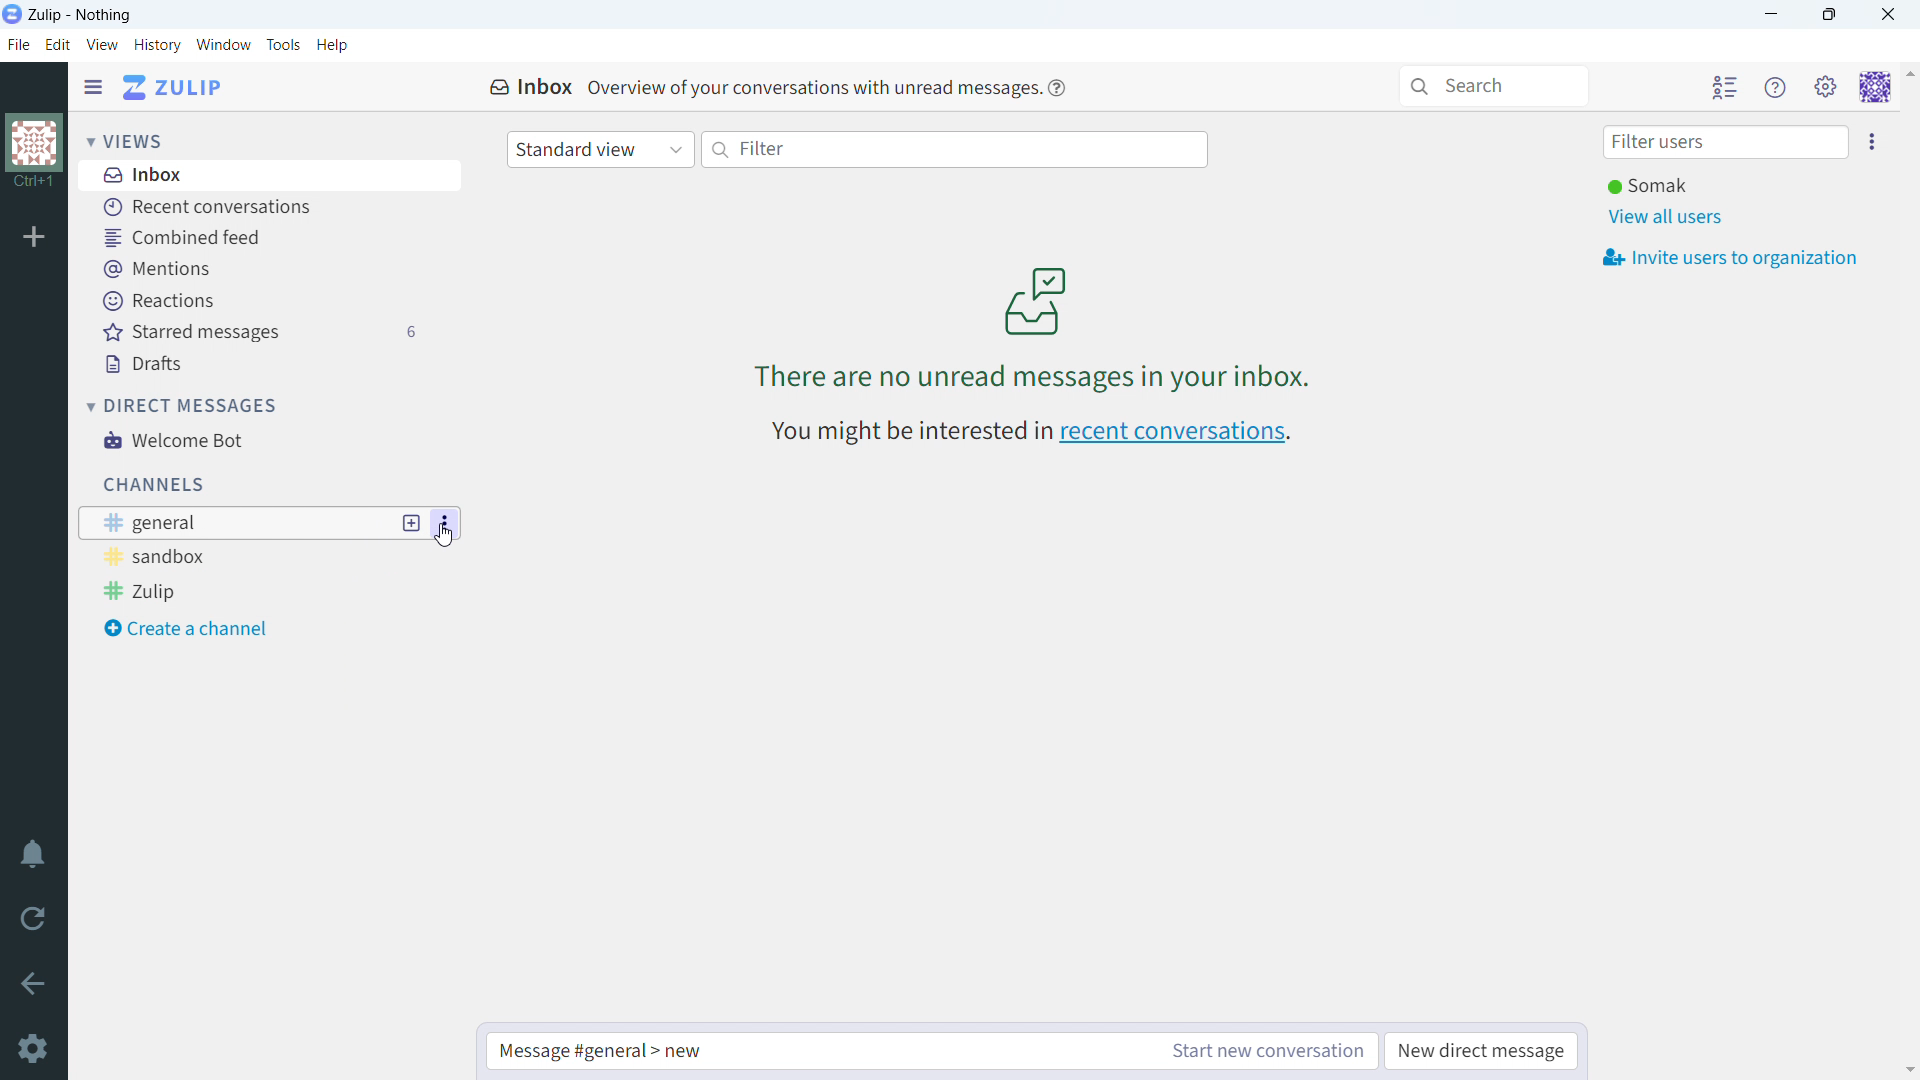  Describe the element at coordinates (1730, 257) in the screenshot. I see `invite users` at that location.